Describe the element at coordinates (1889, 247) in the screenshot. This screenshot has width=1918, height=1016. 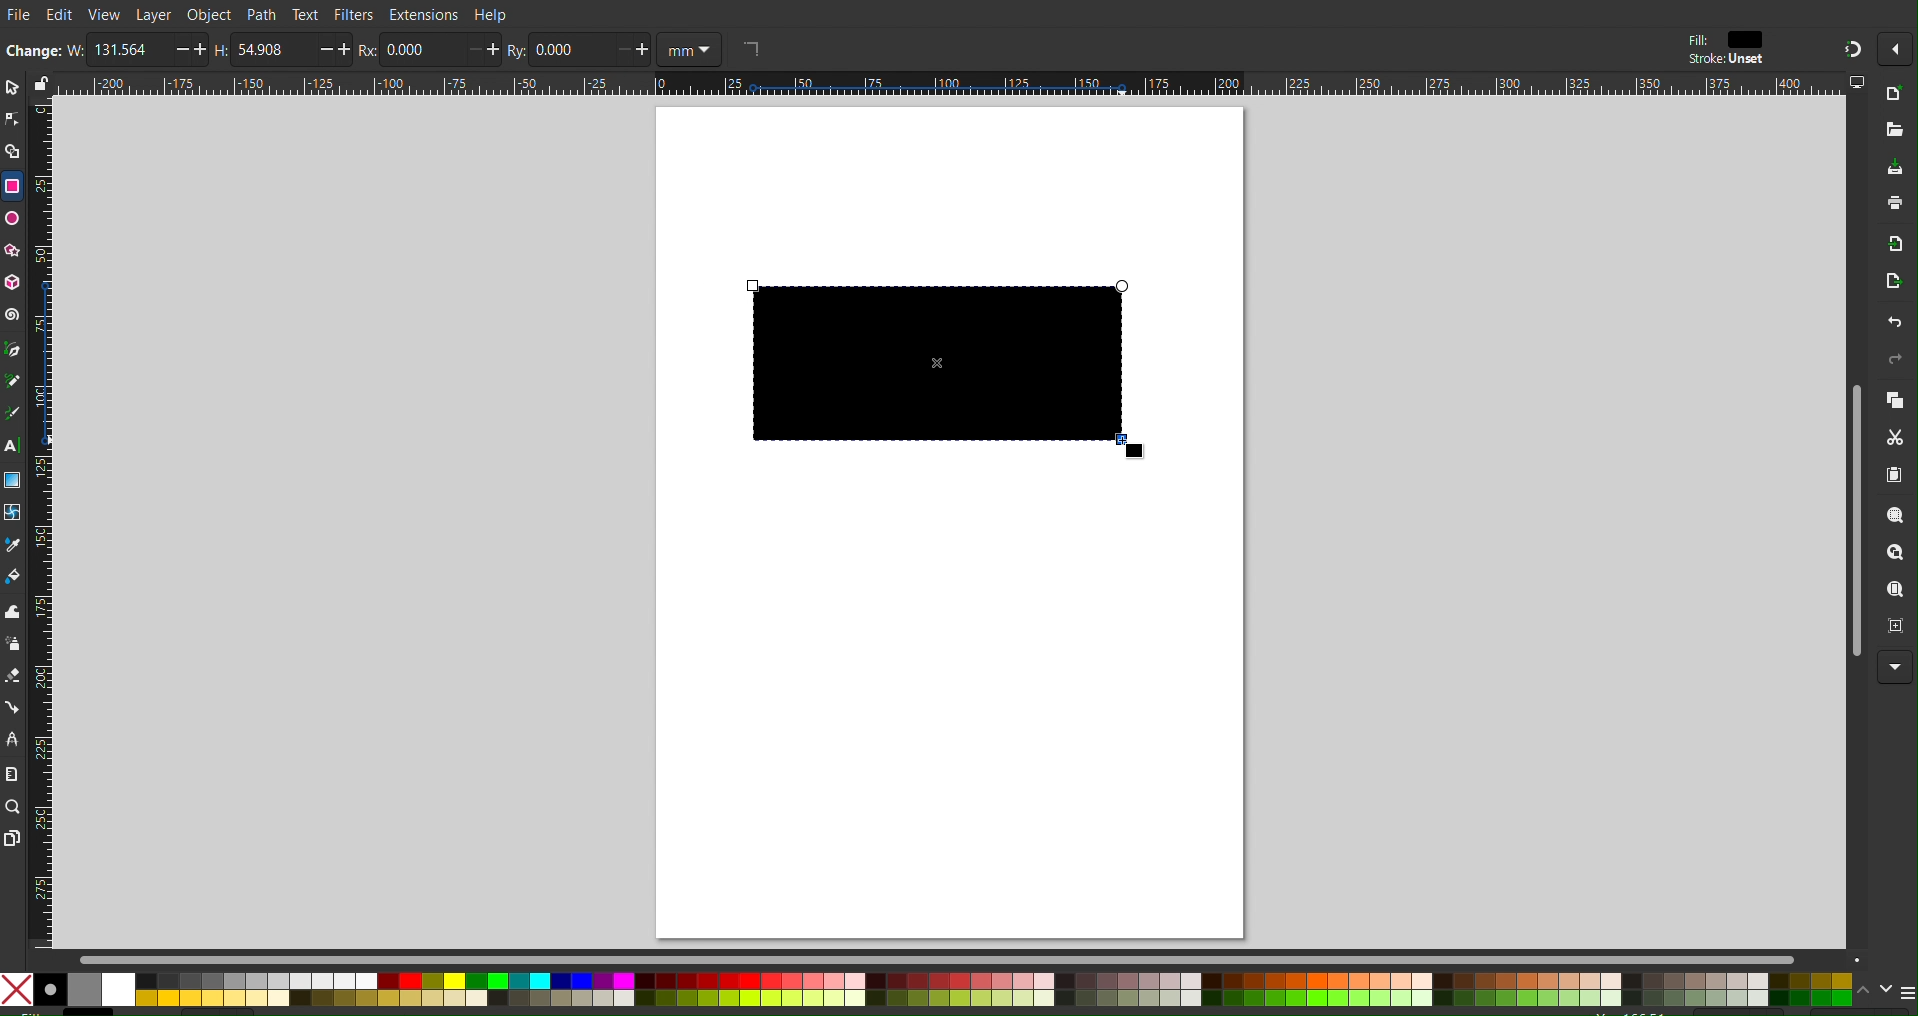
I see `Import Bitmap` at that location.